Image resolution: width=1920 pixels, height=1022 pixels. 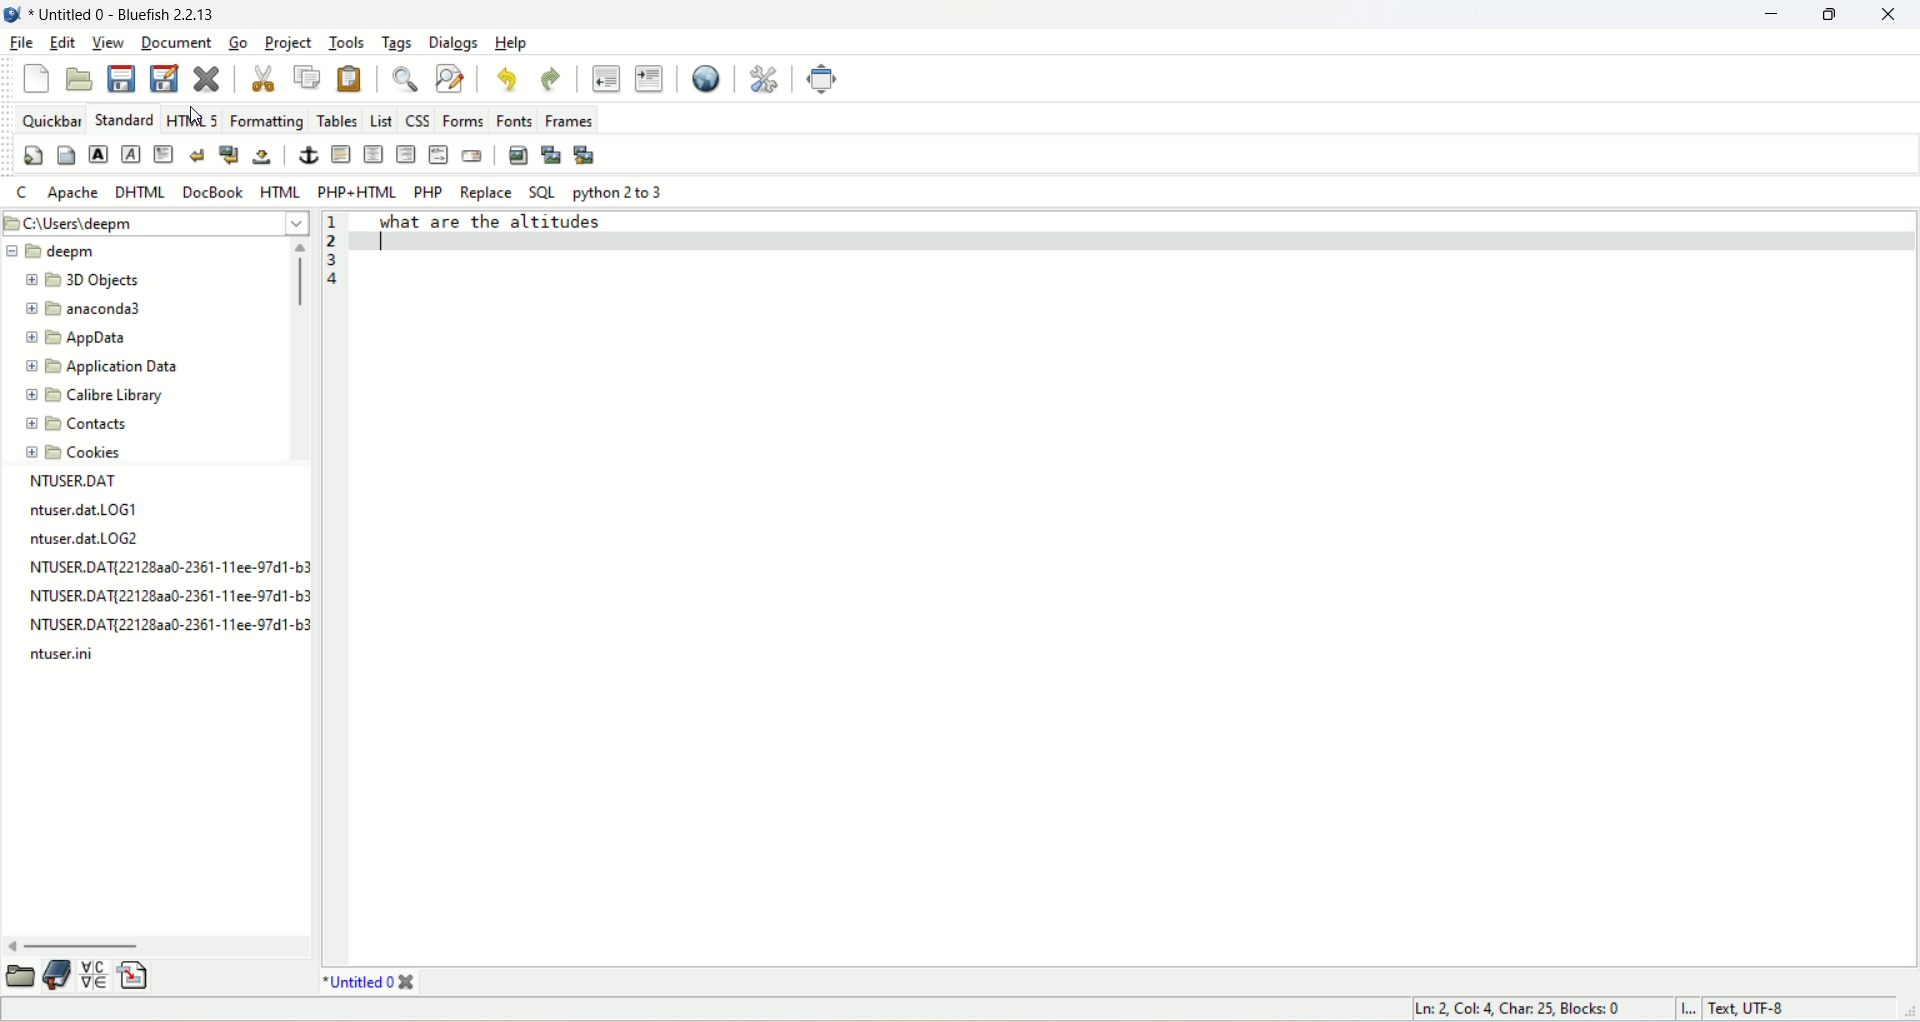 I want to click on DHTML, so click(x=138, y=191).